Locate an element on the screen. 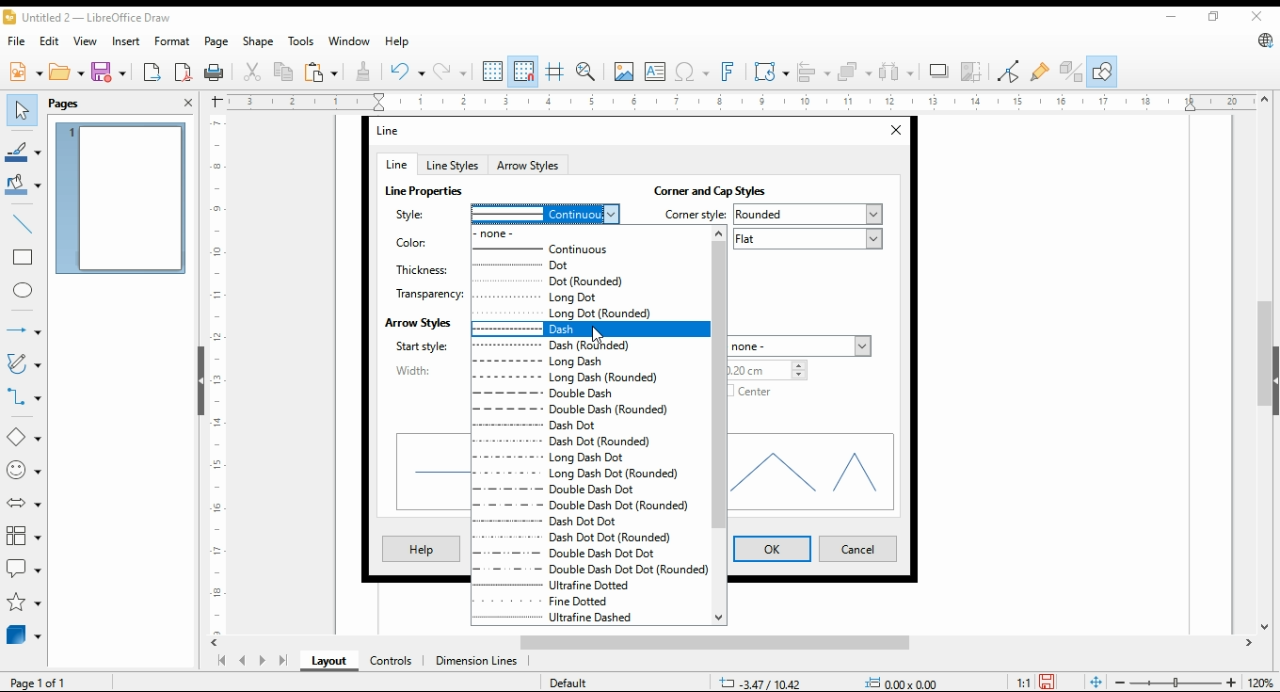 This screenshot has height=692, width=1280. format is located at coordinates (174, 43).